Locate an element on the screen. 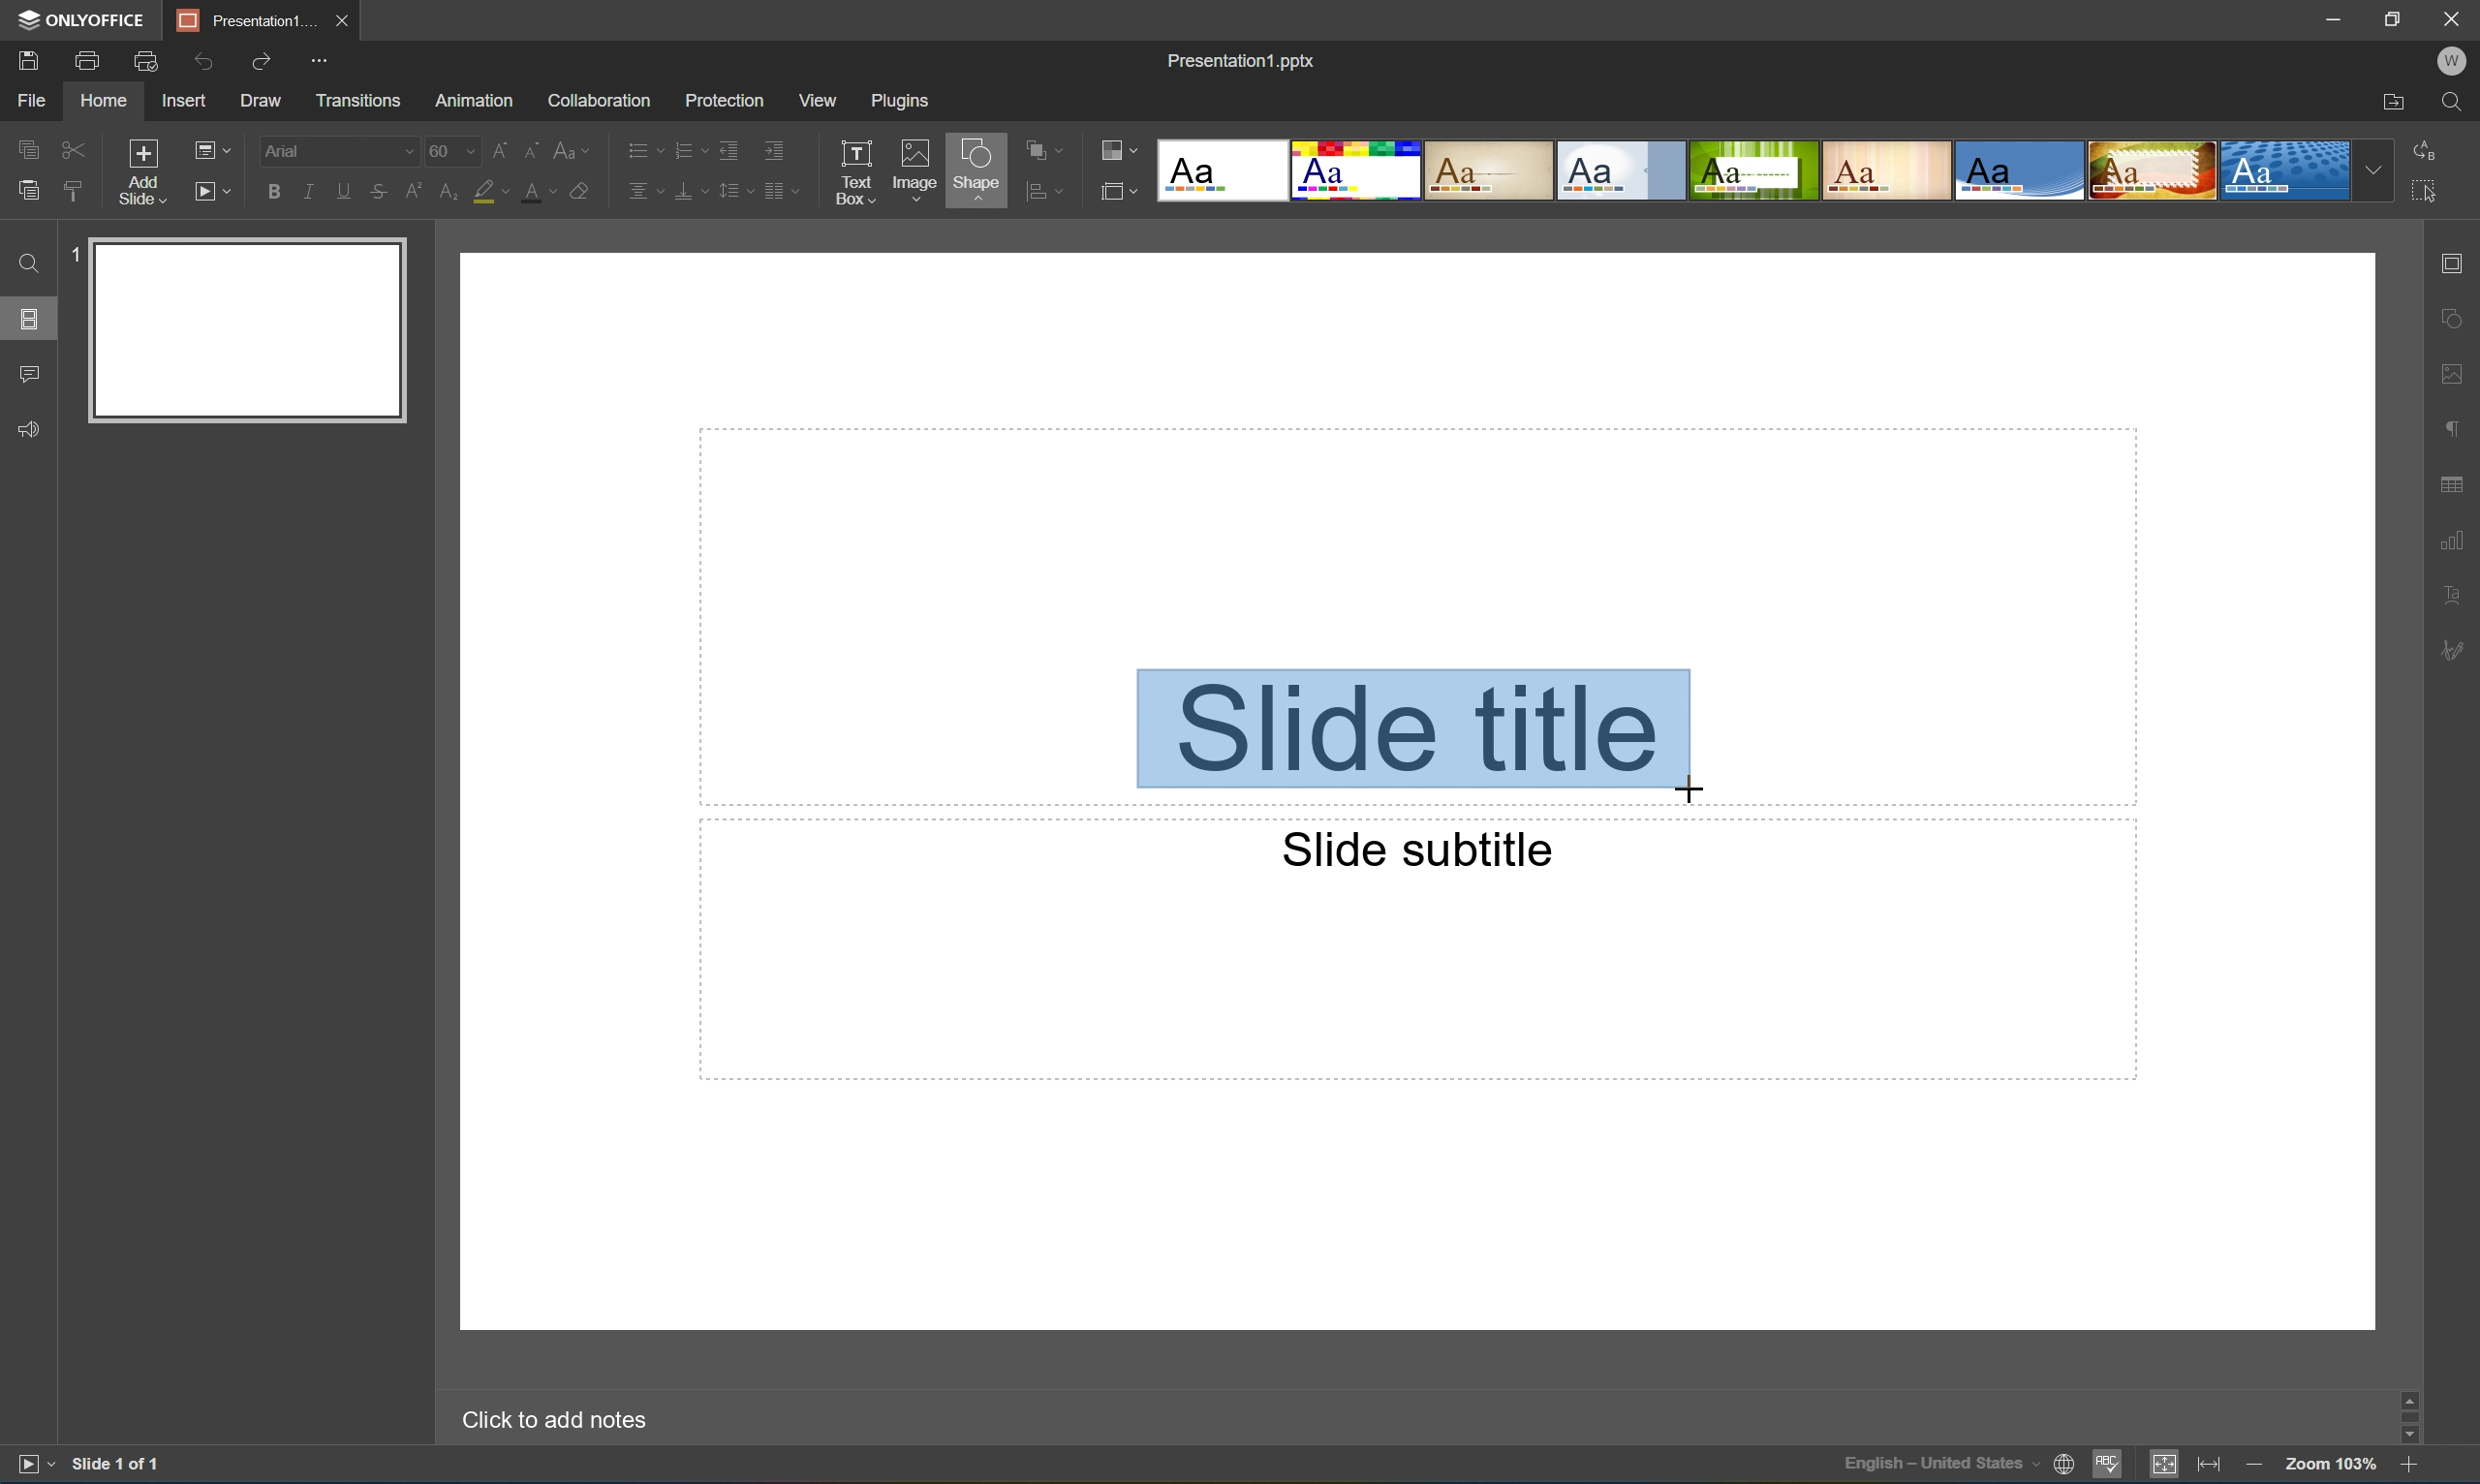 The height and width of the screenshot is (1484, 2480). Close is located at coordinates (343, 19).